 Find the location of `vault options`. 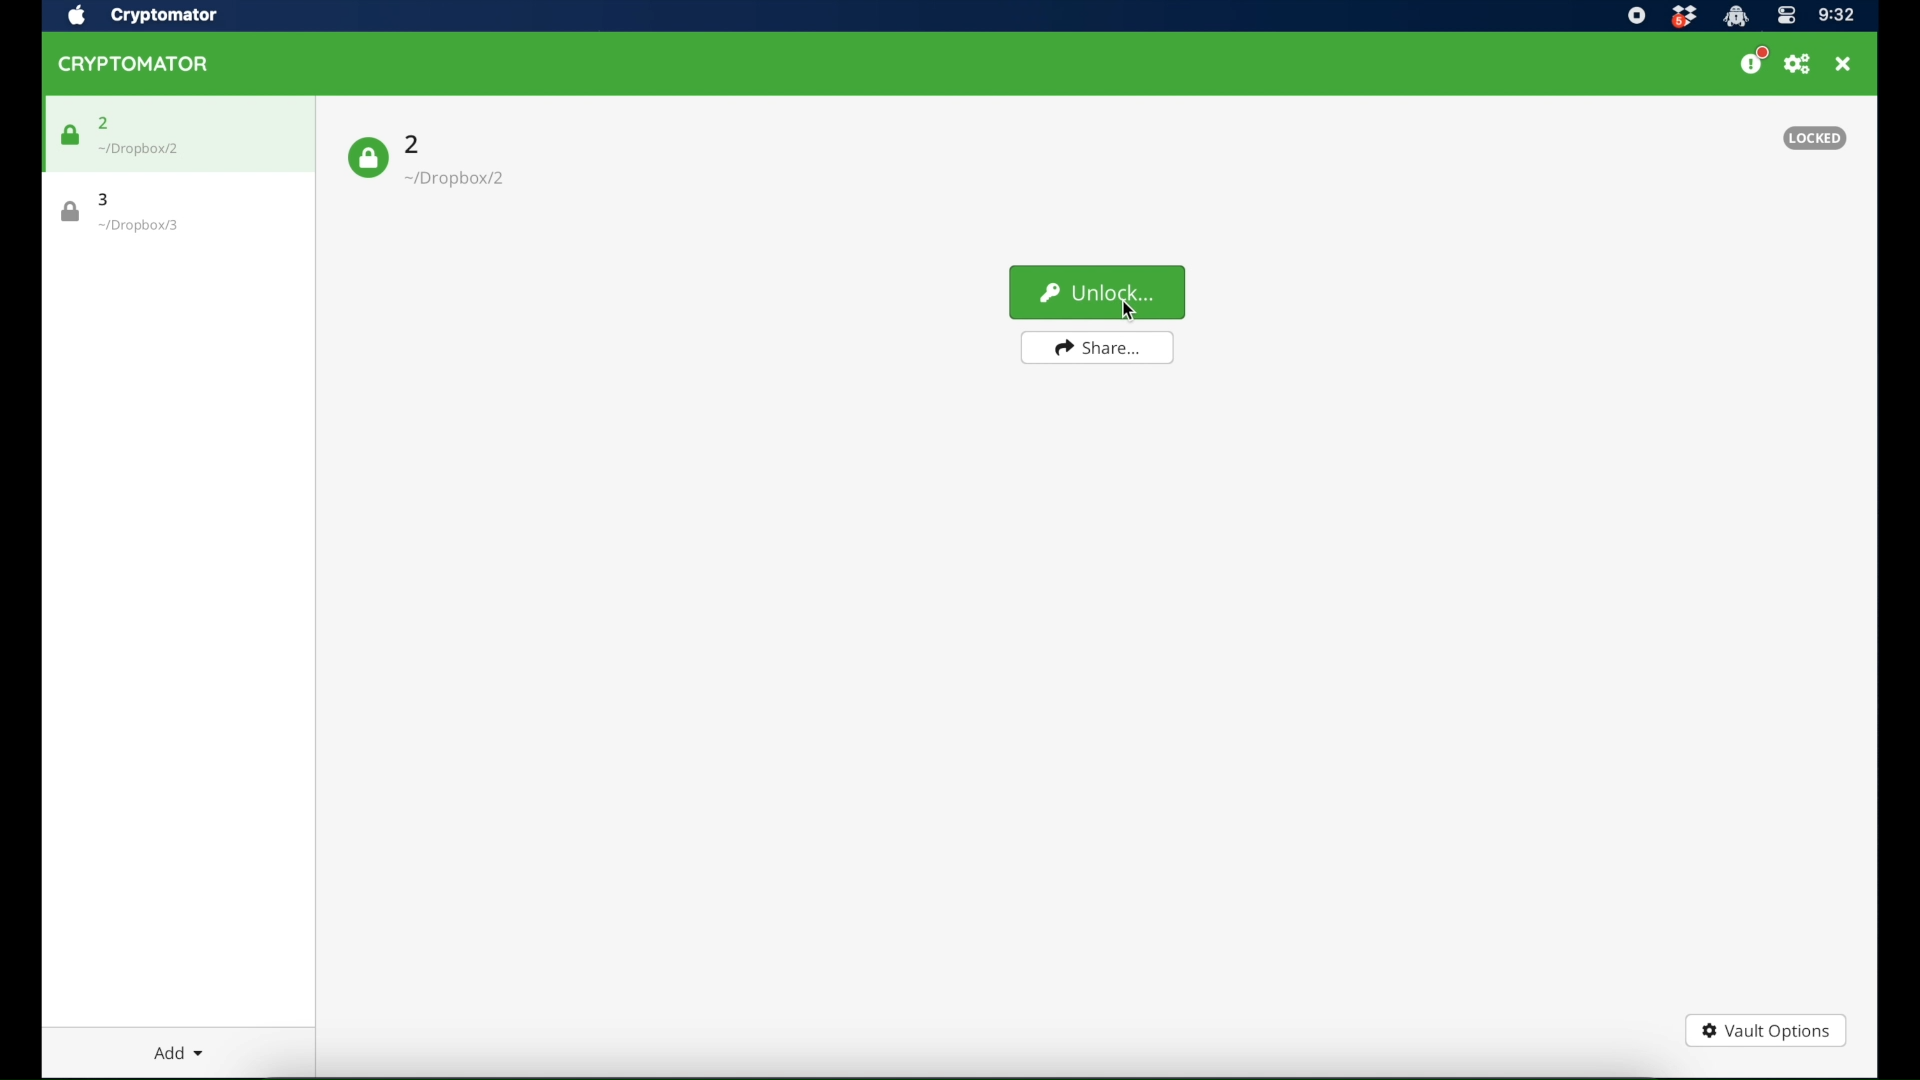

vault options is located at coordinates (1766, 1029).